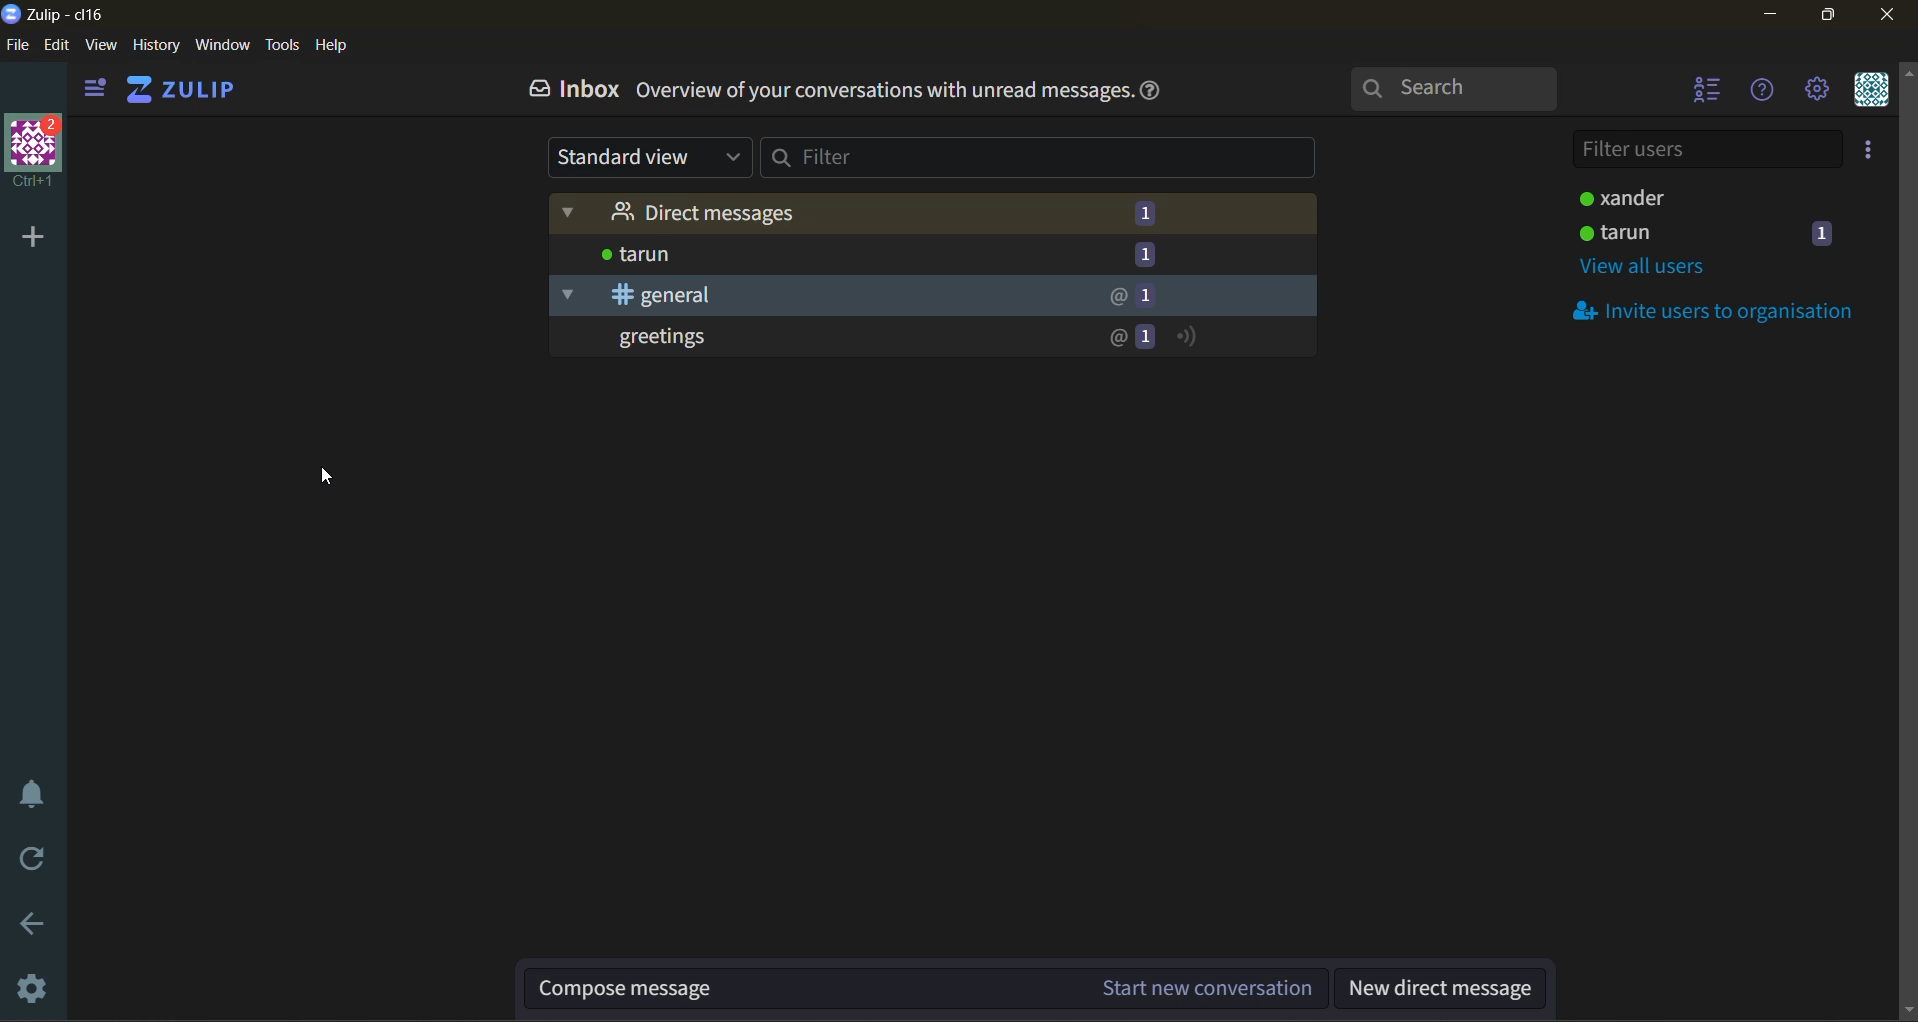 The width and height of the screenshot is (1918, 1022). What do you see at coordinates (35, 986) in the screenshot?
I see `settings` at bounding box center [35, 986].